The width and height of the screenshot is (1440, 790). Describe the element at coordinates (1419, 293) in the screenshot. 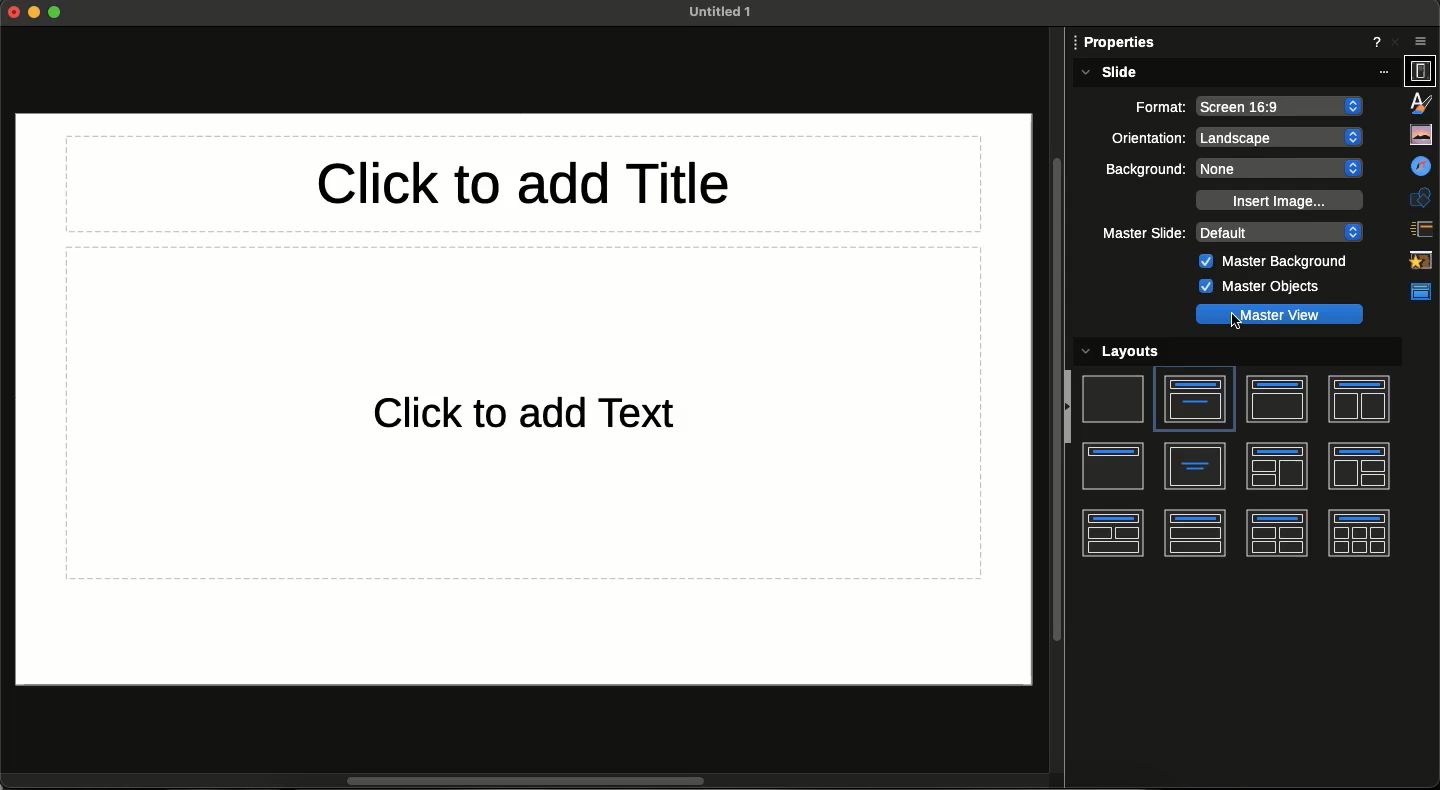

I see `Master slides` at that location.